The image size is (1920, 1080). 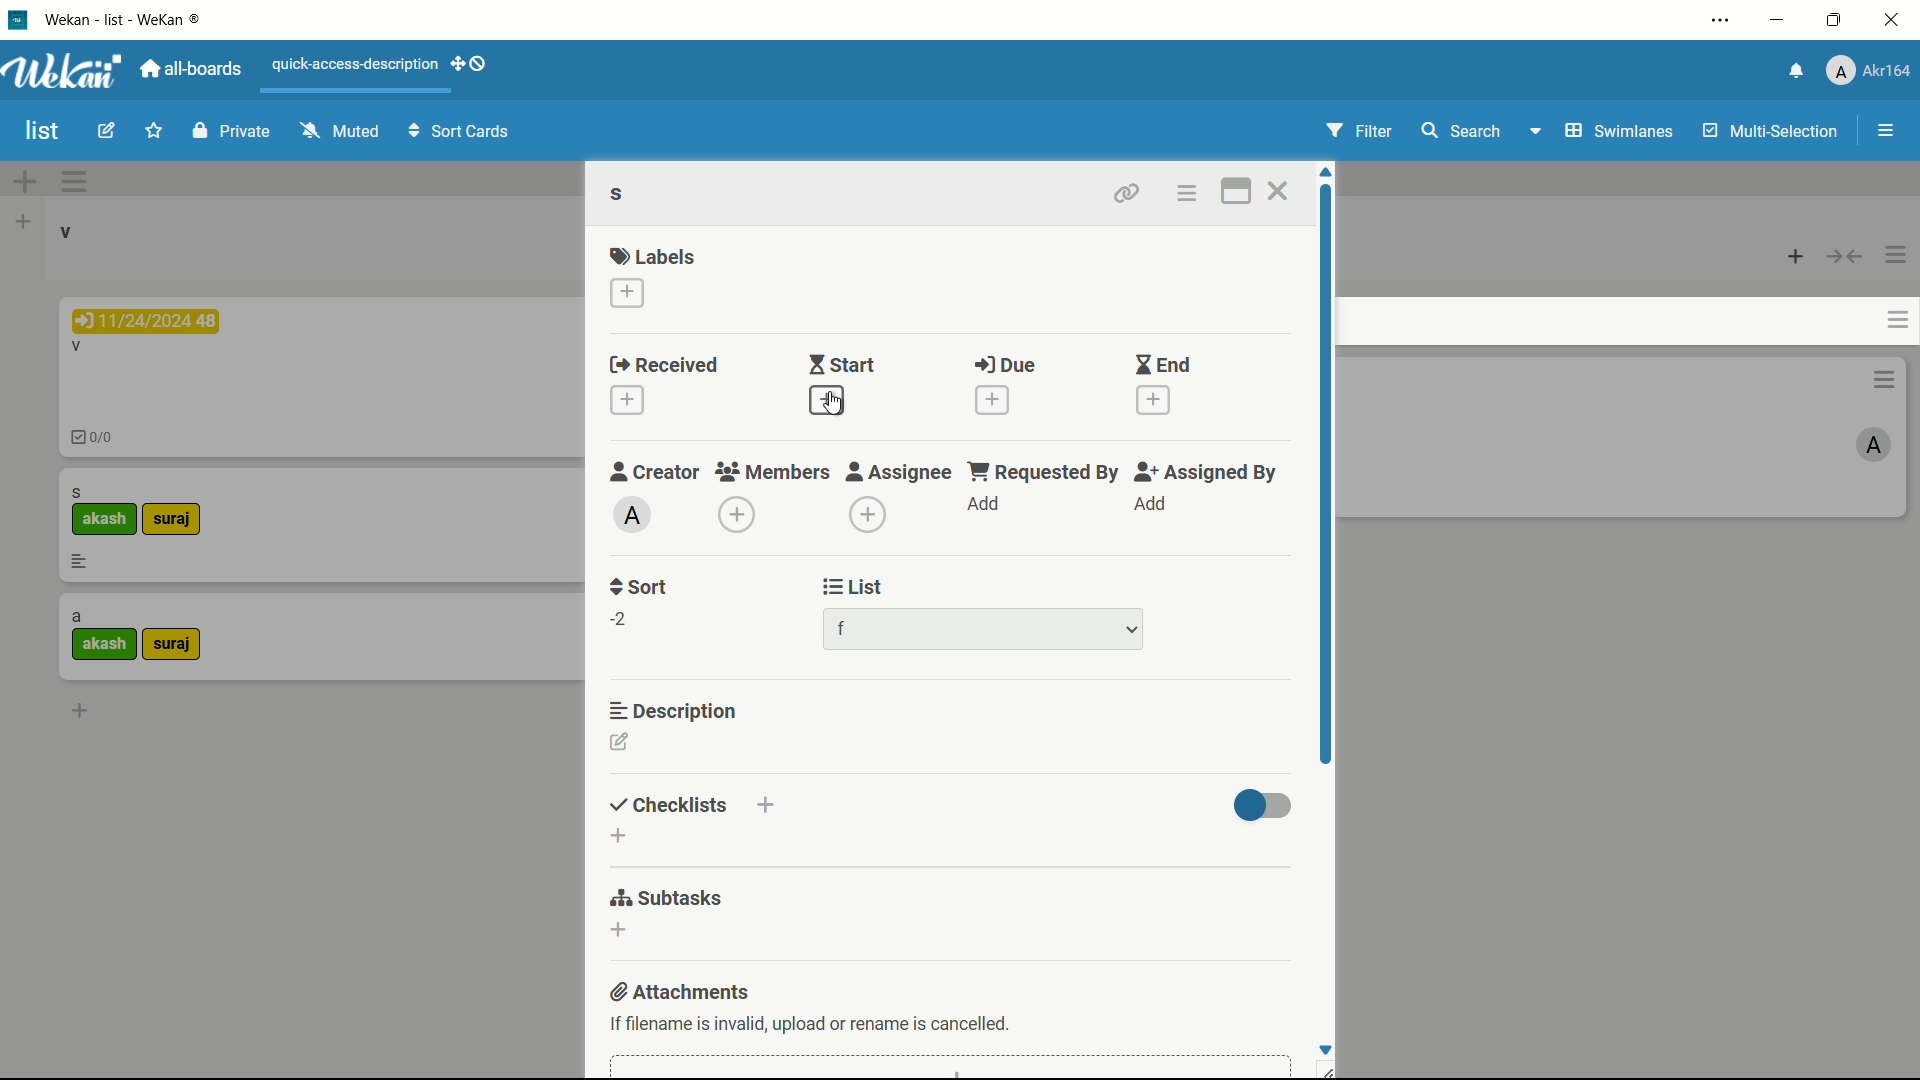 What do you see at coordinates (1538, 130) in the screenshot?
I see `Drop-down ` at bounding box center [1538, 130].